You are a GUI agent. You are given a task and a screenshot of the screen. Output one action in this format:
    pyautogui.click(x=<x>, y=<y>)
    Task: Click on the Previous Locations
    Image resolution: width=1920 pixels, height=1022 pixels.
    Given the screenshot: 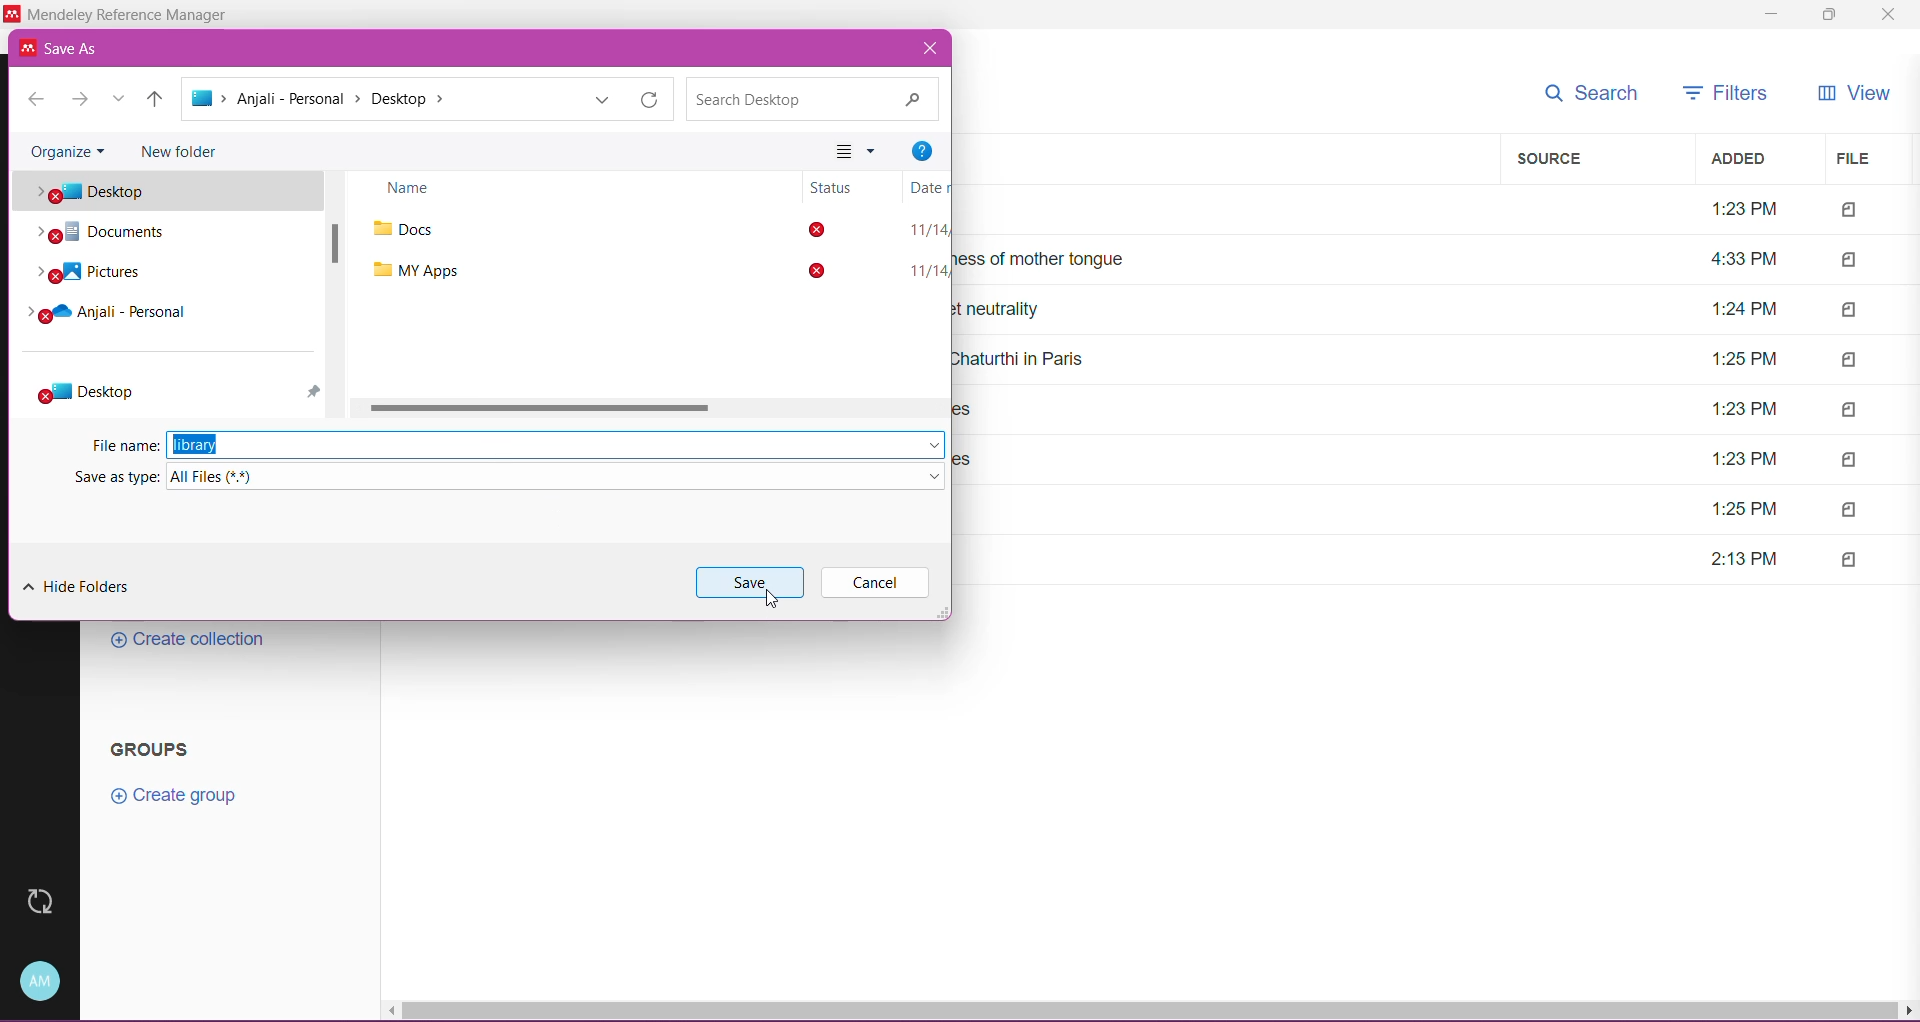 What is the action you would take?
    pyautogui.click(x=600, y=99)
    